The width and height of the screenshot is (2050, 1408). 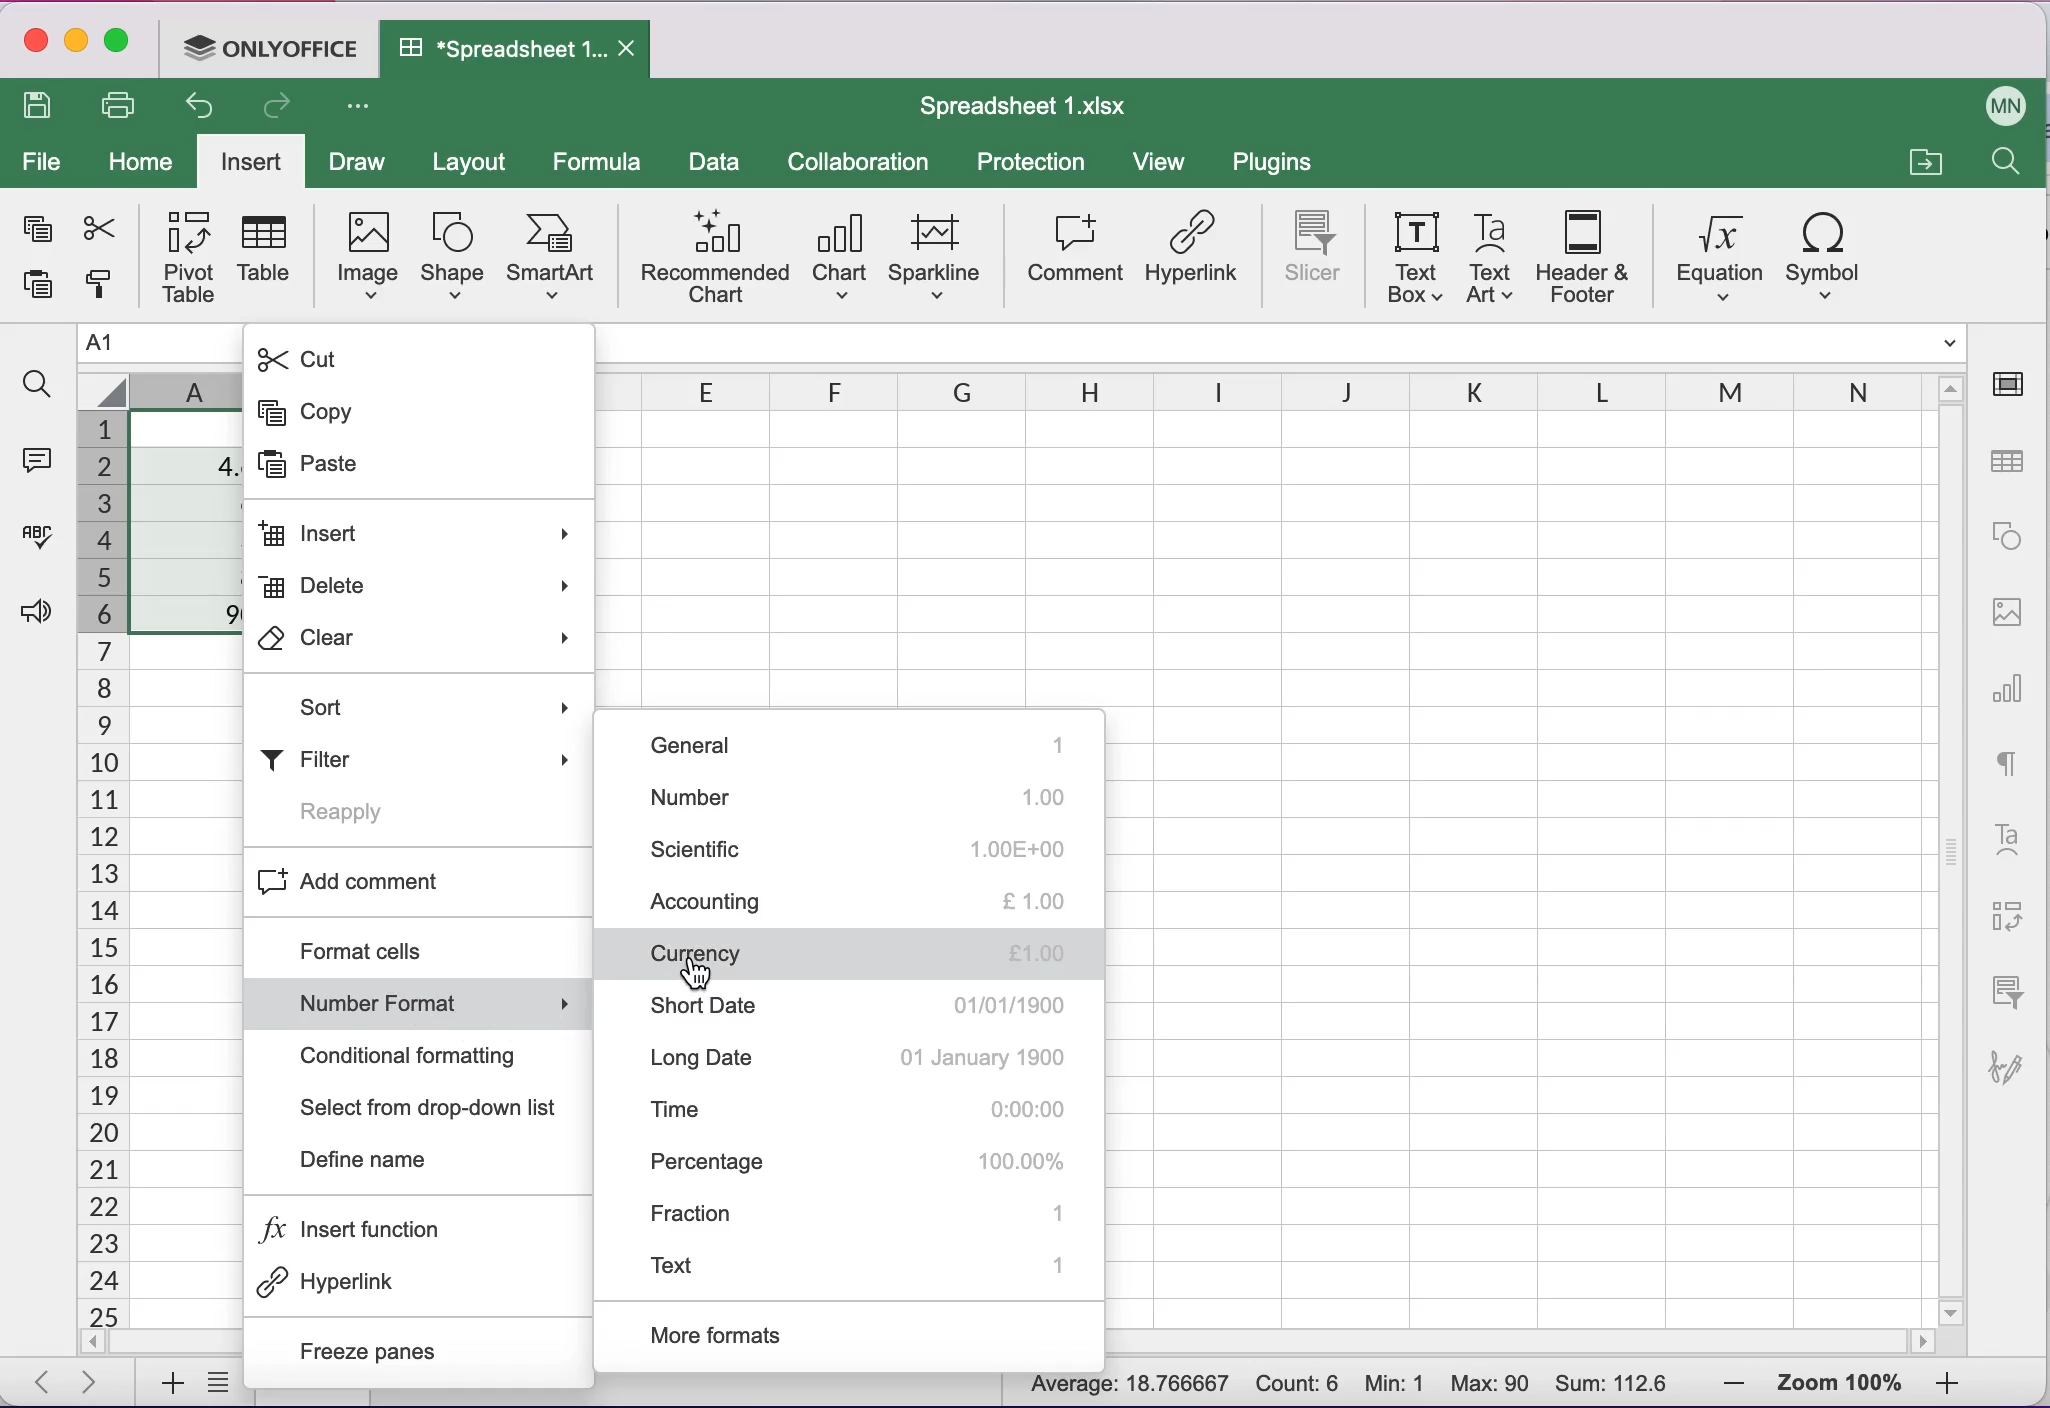 What do you see at coordinates (450, 261) in the screenshot?
I see `shape` at bounding box center [450, 261].